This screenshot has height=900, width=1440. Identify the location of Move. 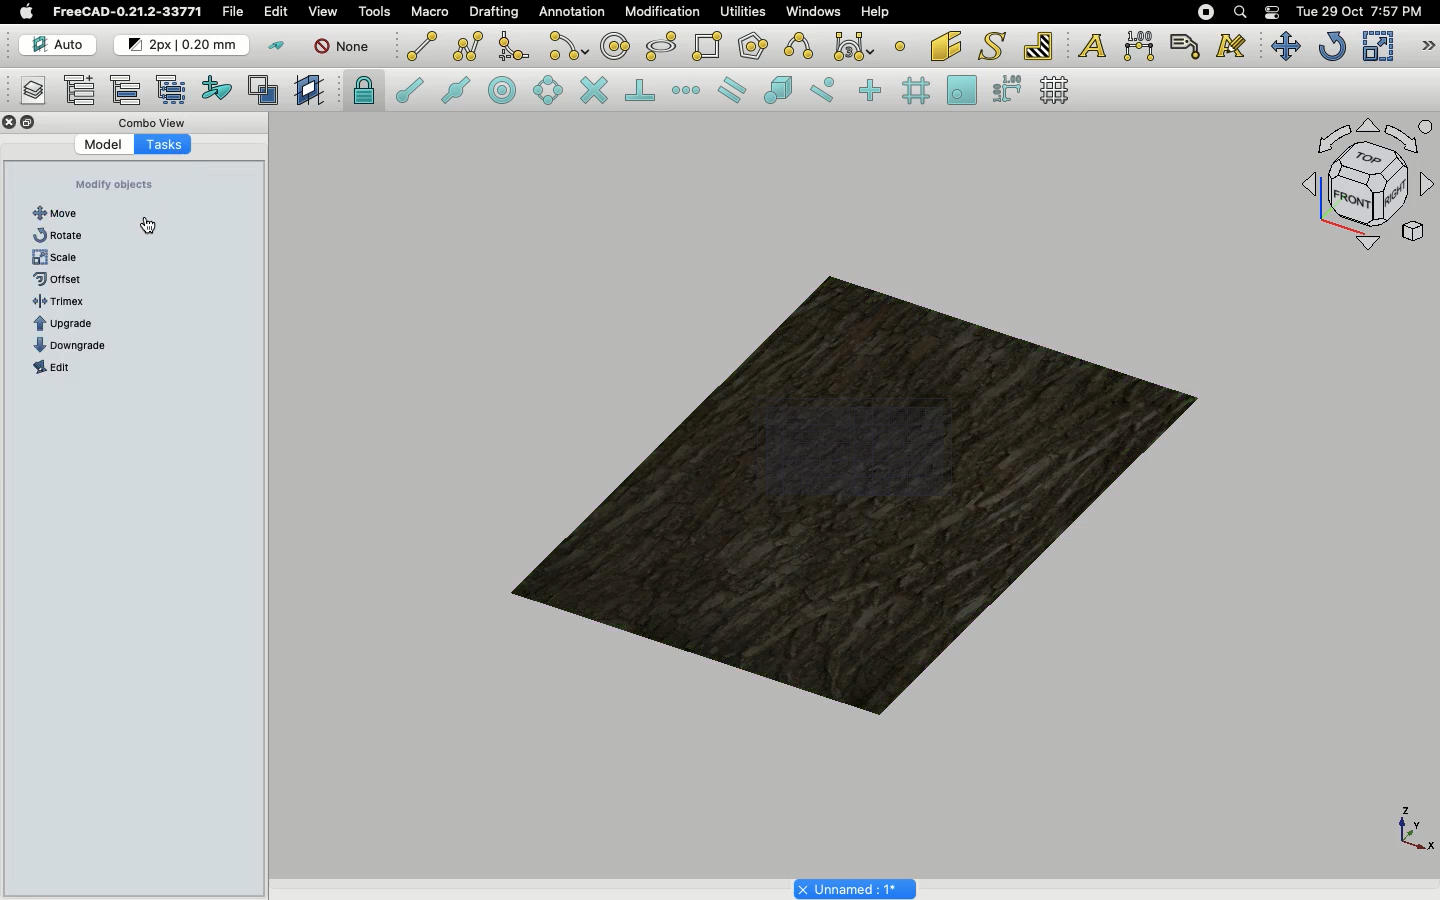
(1285, 46).